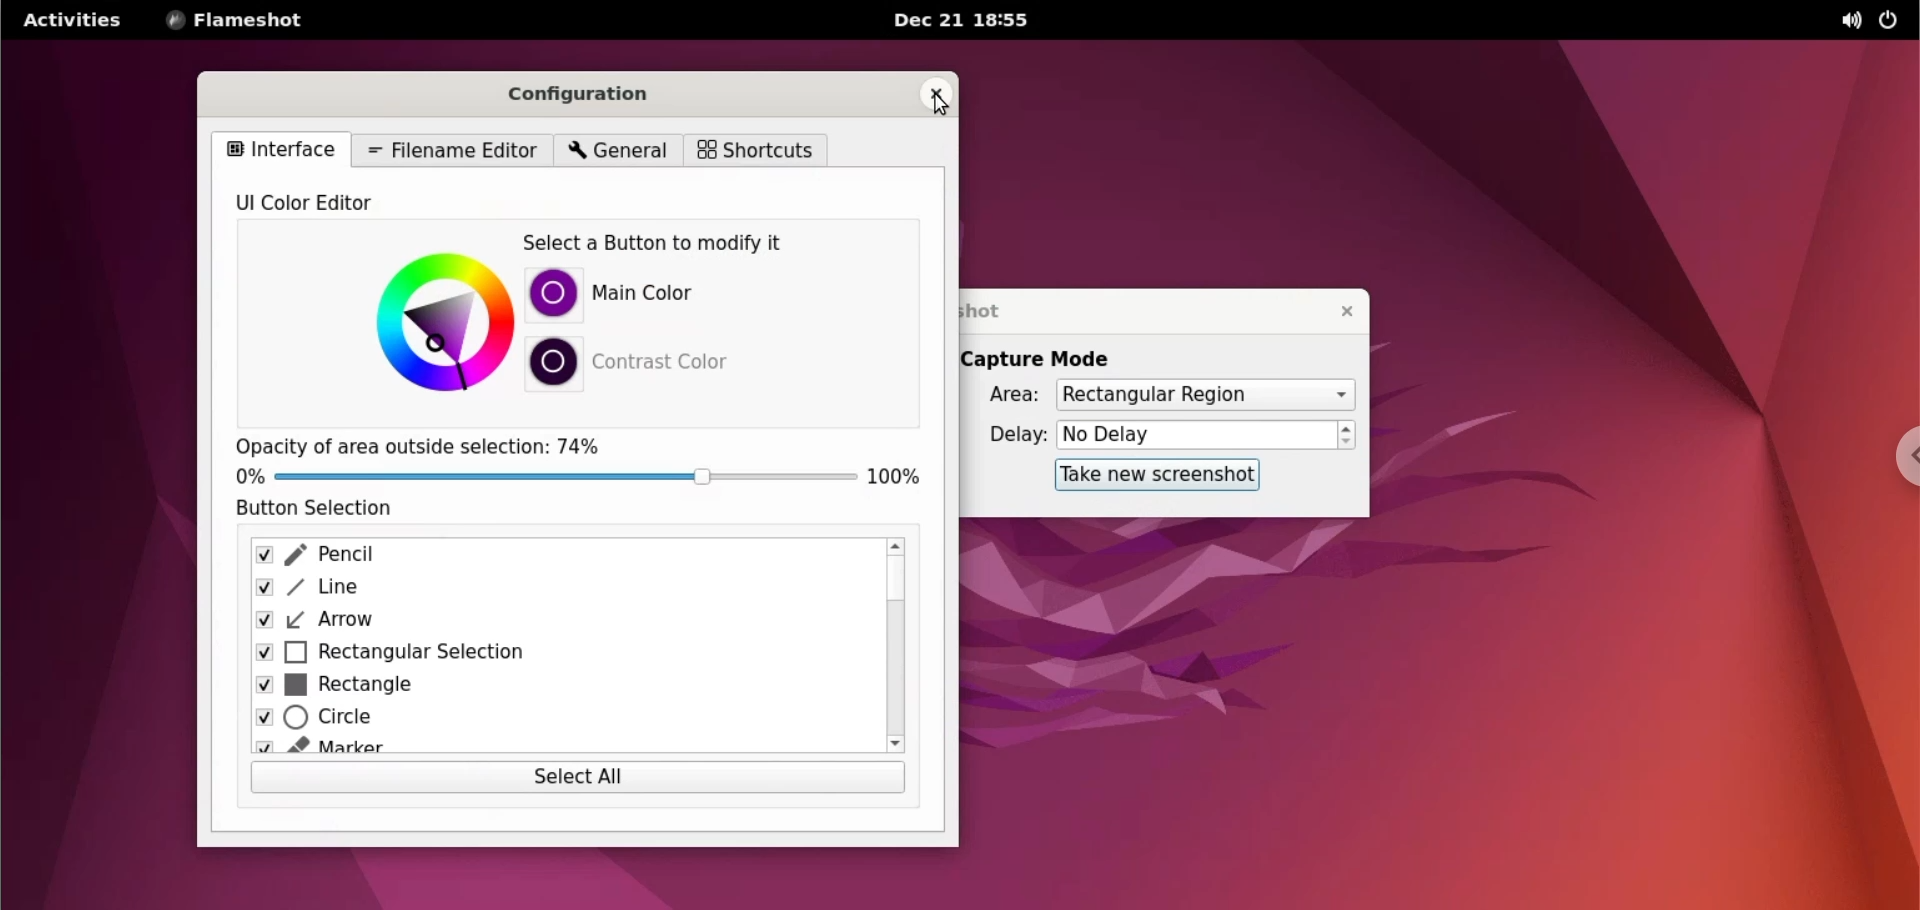  Describe the element at coordinates (417, 444) in the screenshot. I see `Opacity of area outside selection: 74%` at that location.